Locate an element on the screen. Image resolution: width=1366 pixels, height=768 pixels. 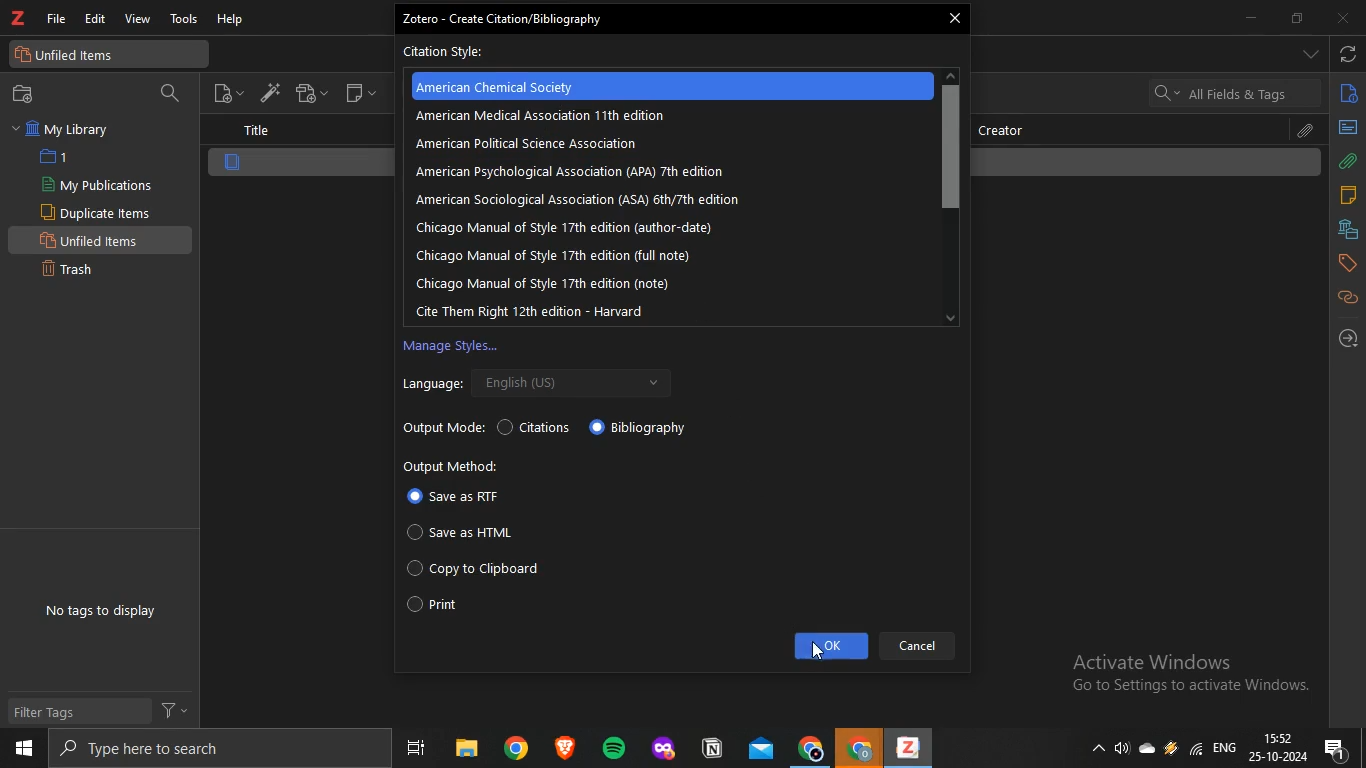
cursor is located at coordinates (818, 651).